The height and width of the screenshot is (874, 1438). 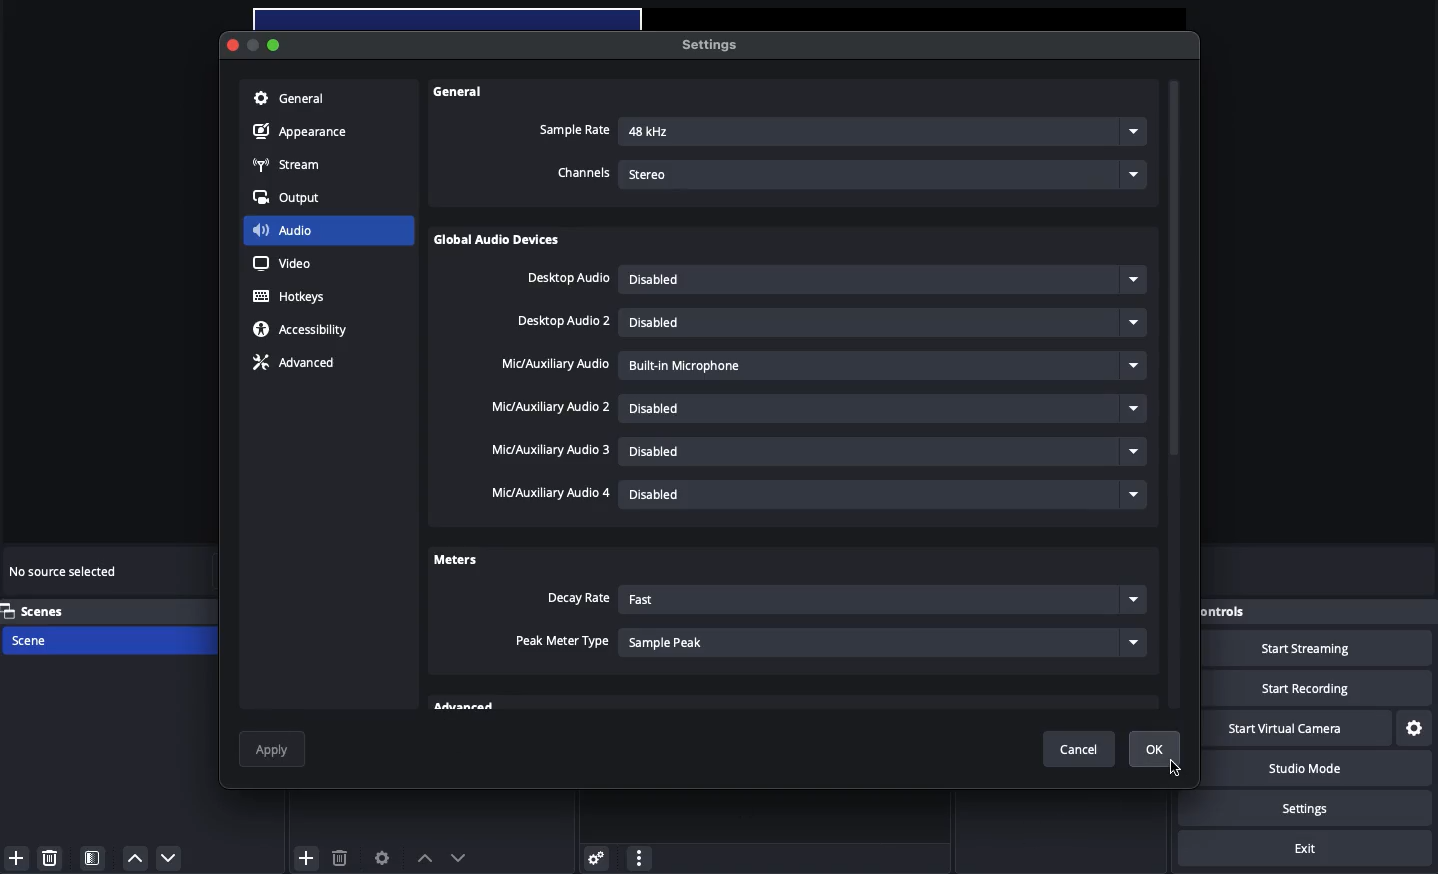 I want to click on Ok, so click(x=1155, y=749).